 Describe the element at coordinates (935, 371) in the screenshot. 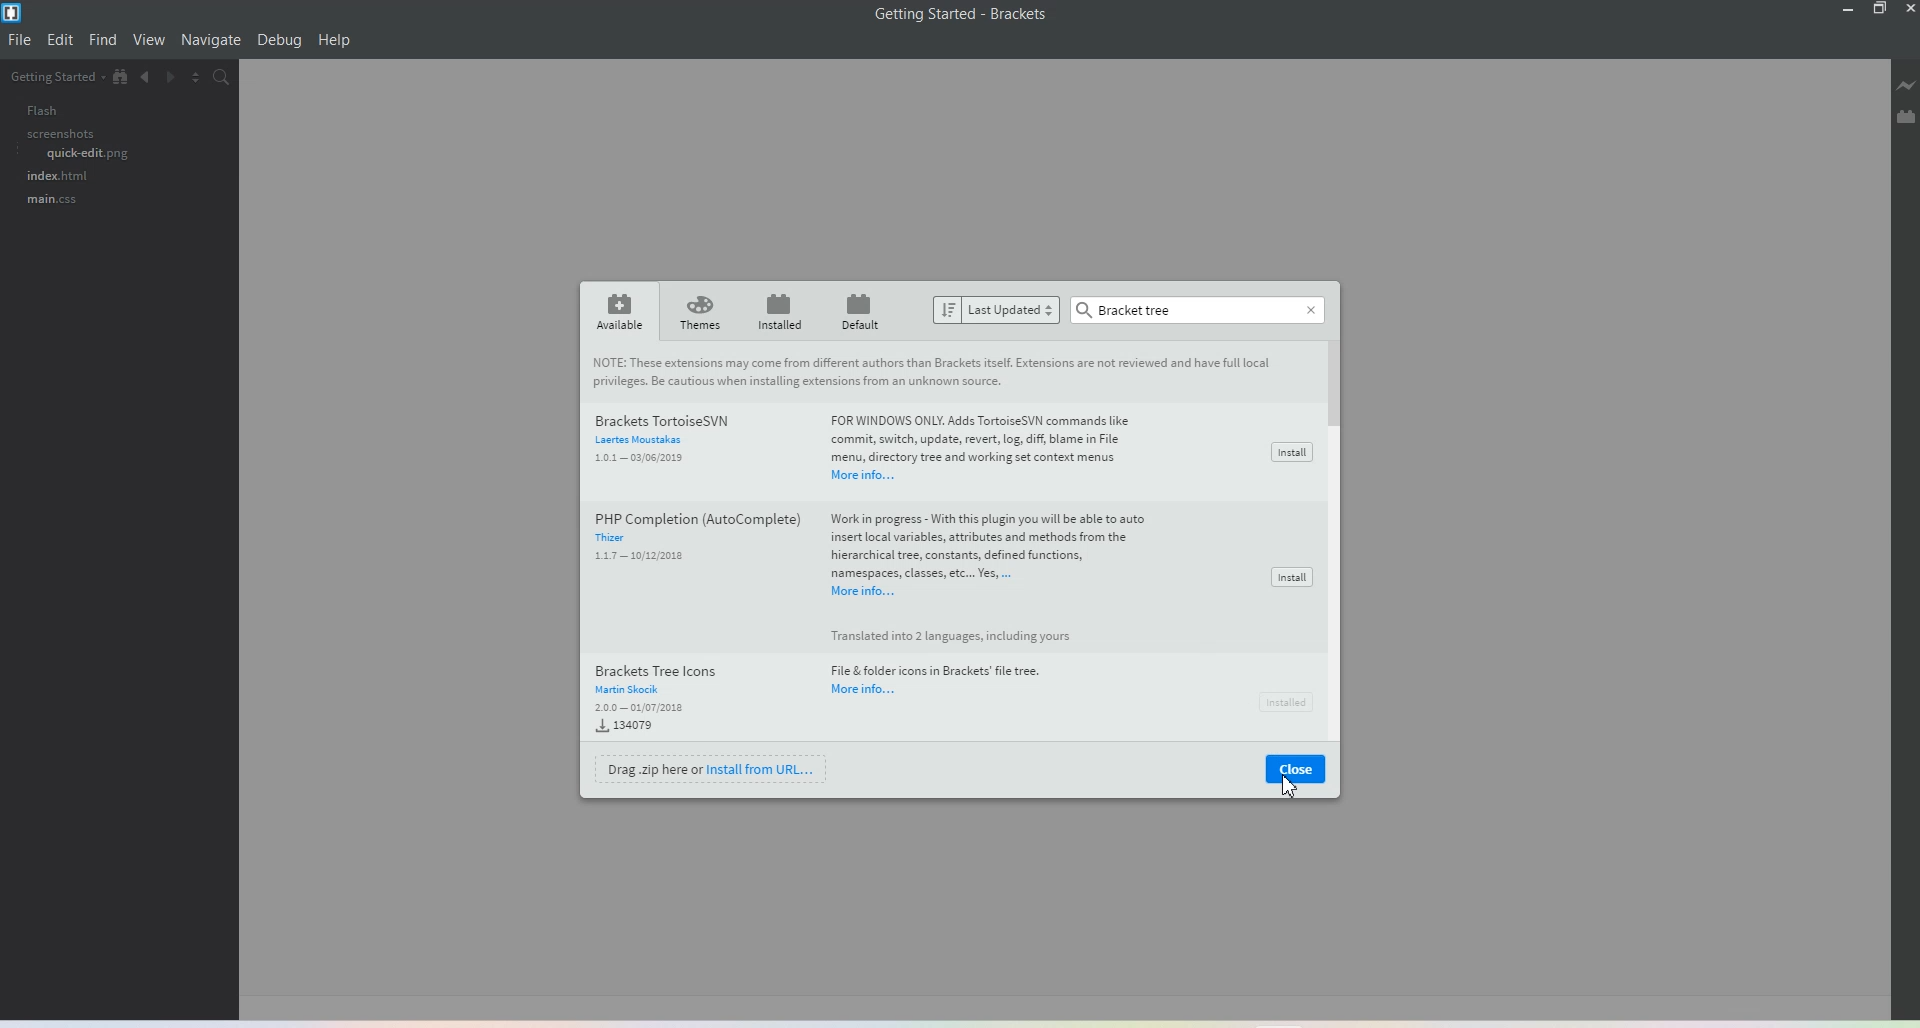

I see `Text` at that location.